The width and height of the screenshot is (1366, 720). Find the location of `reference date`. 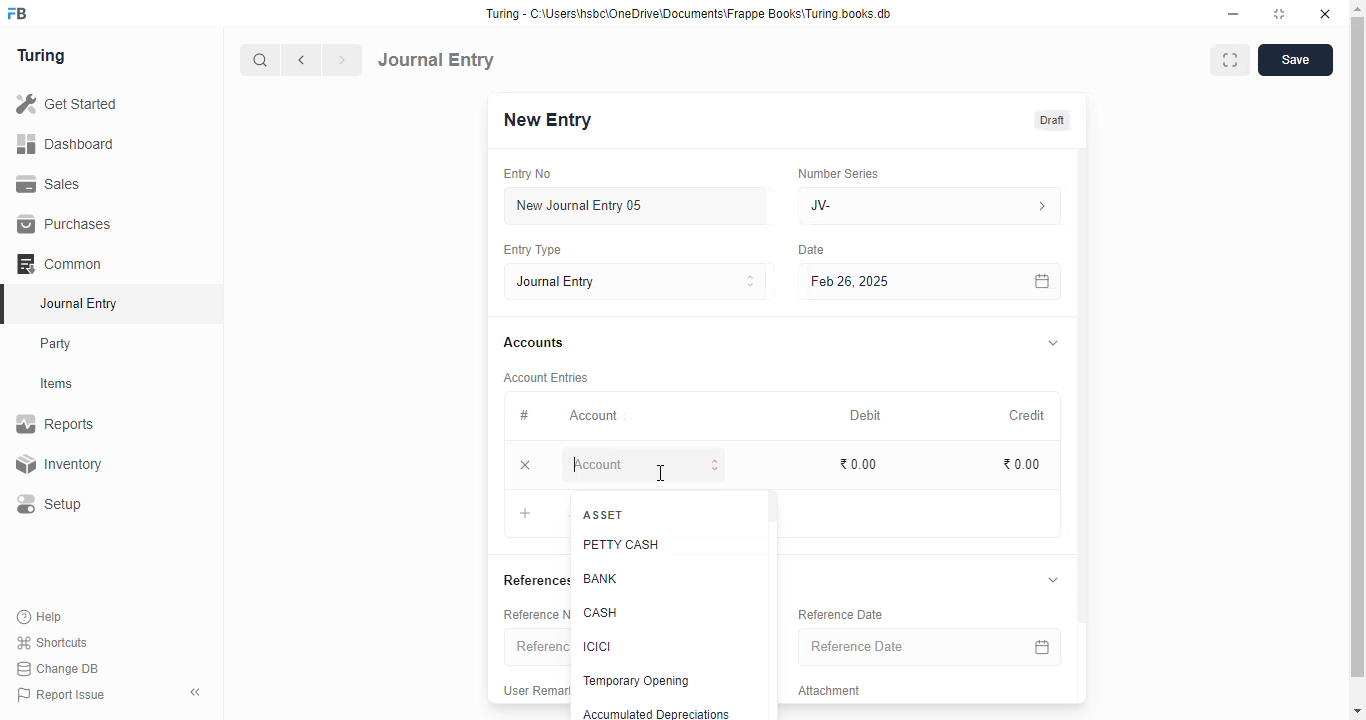

reference date is located at coordinates (841, 615).